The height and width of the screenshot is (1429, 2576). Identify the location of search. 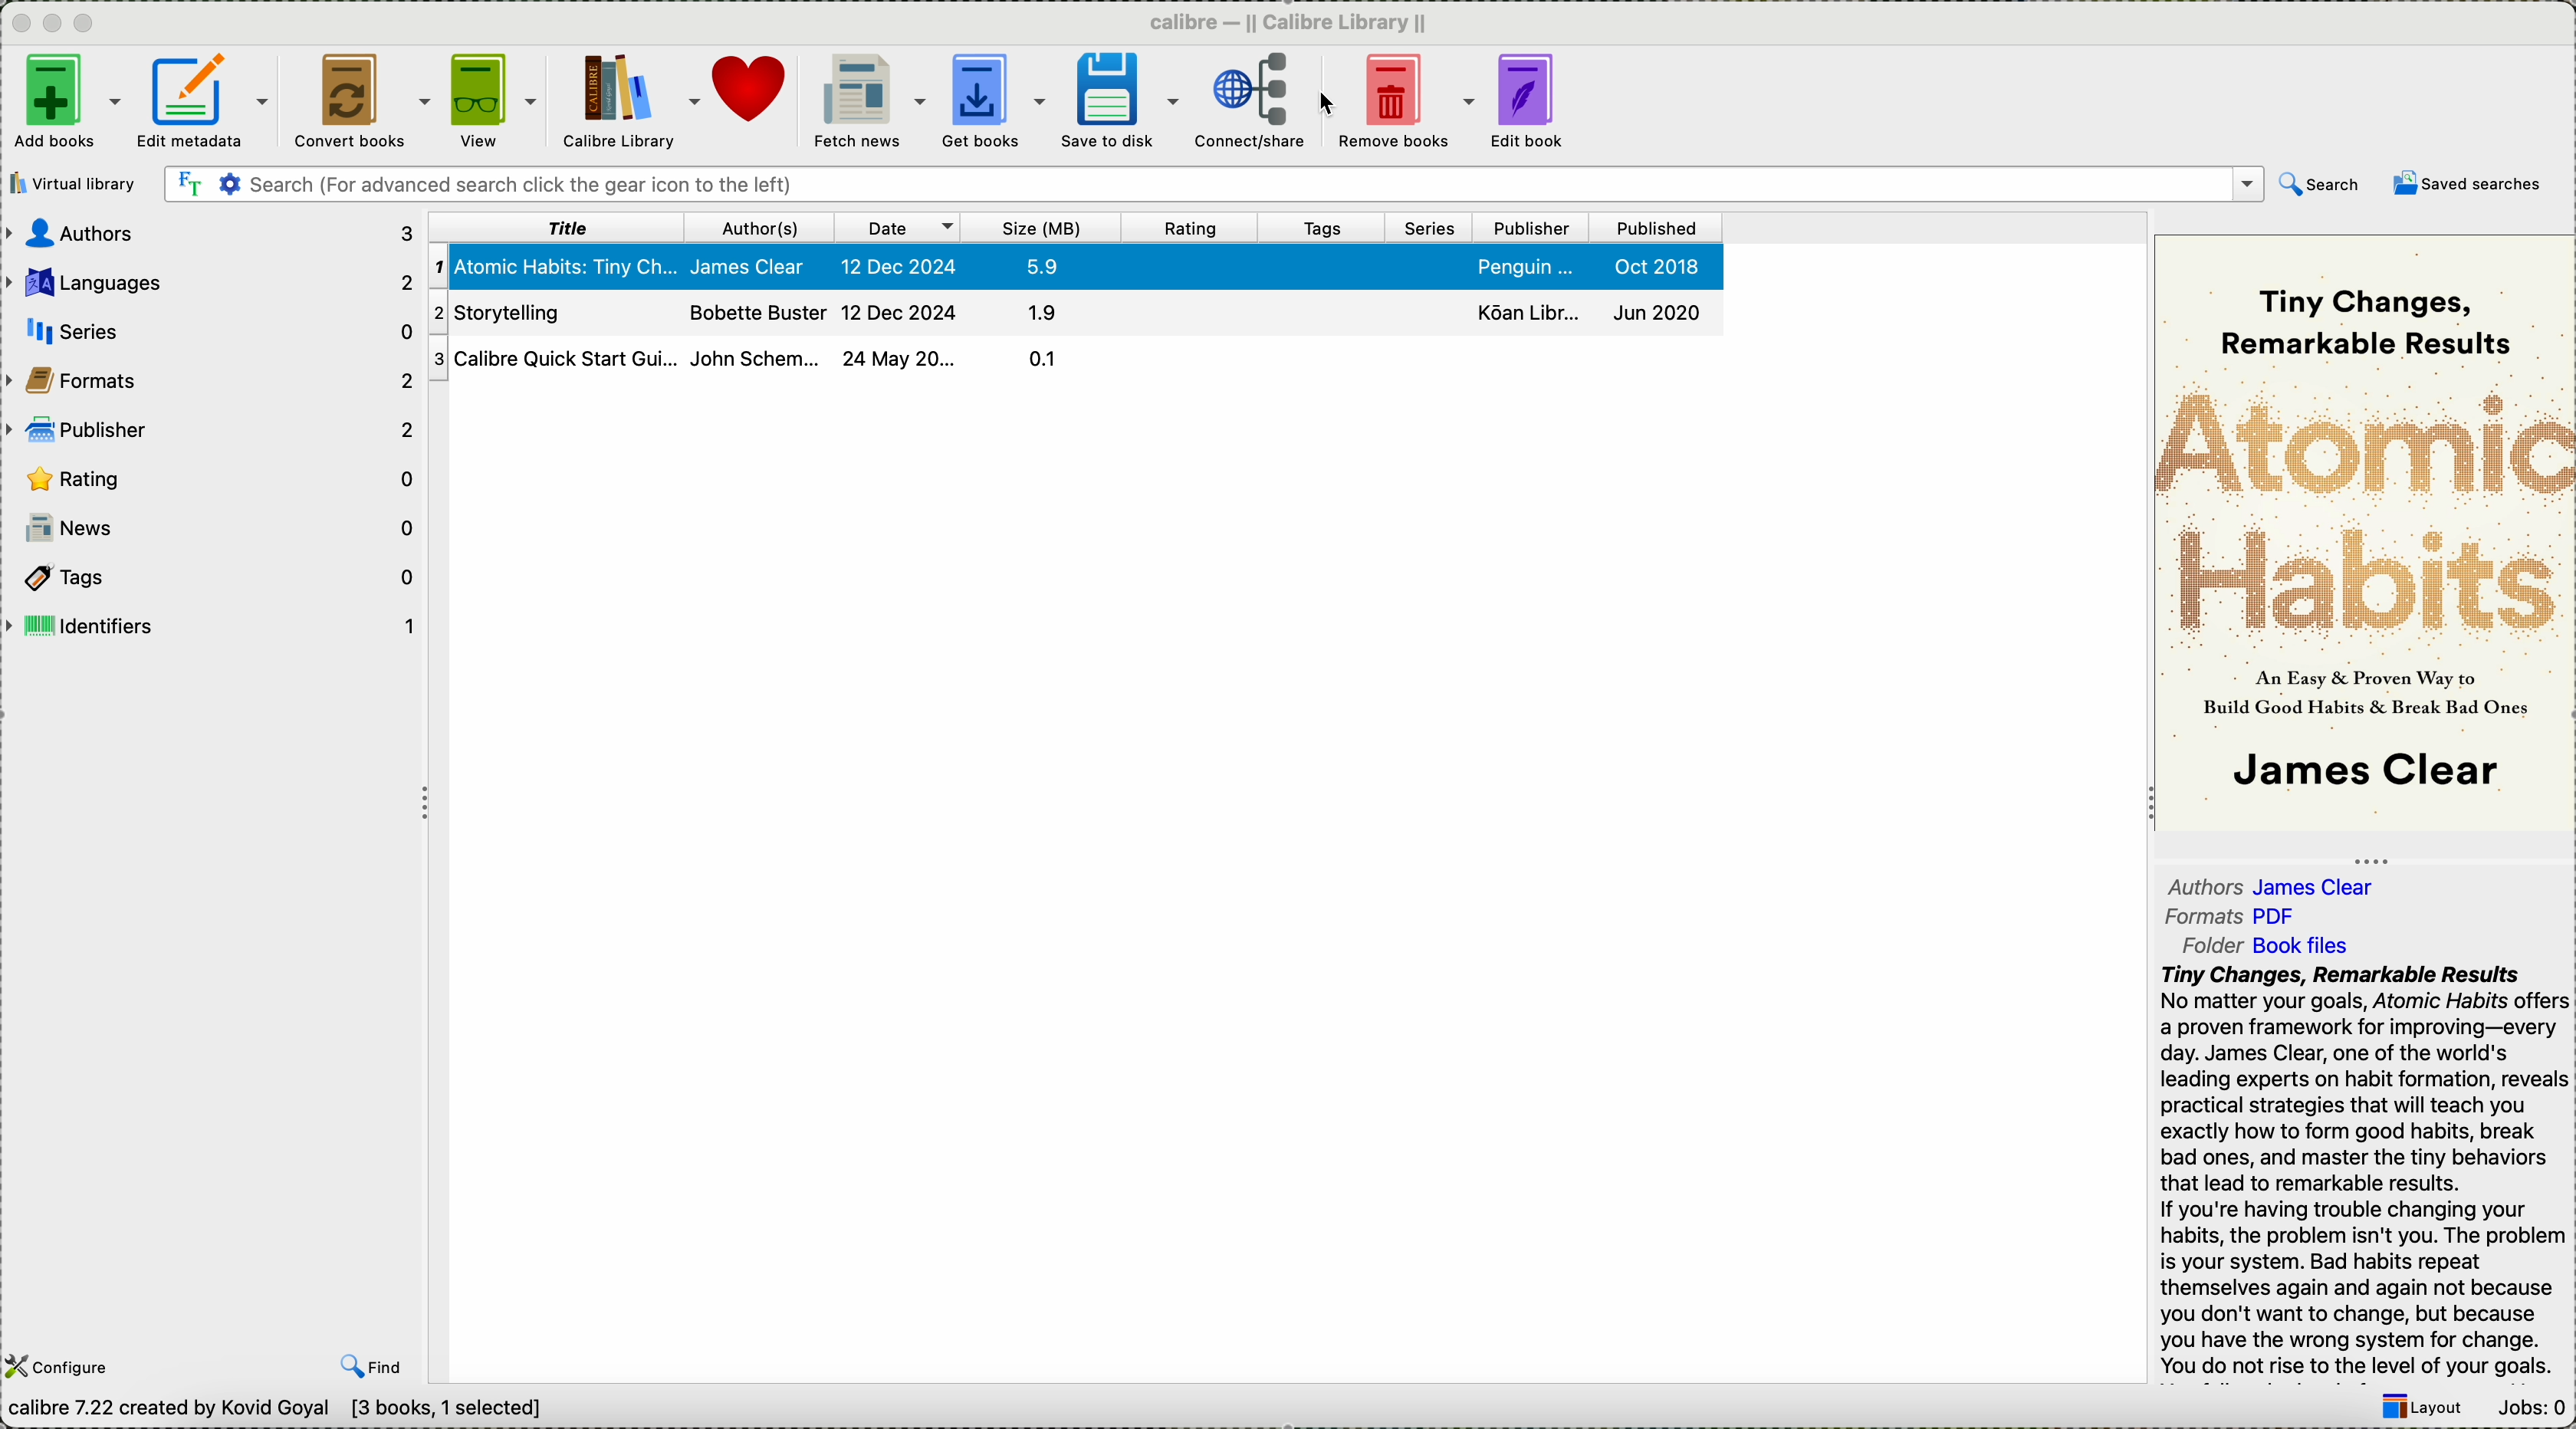
(2321, 188).